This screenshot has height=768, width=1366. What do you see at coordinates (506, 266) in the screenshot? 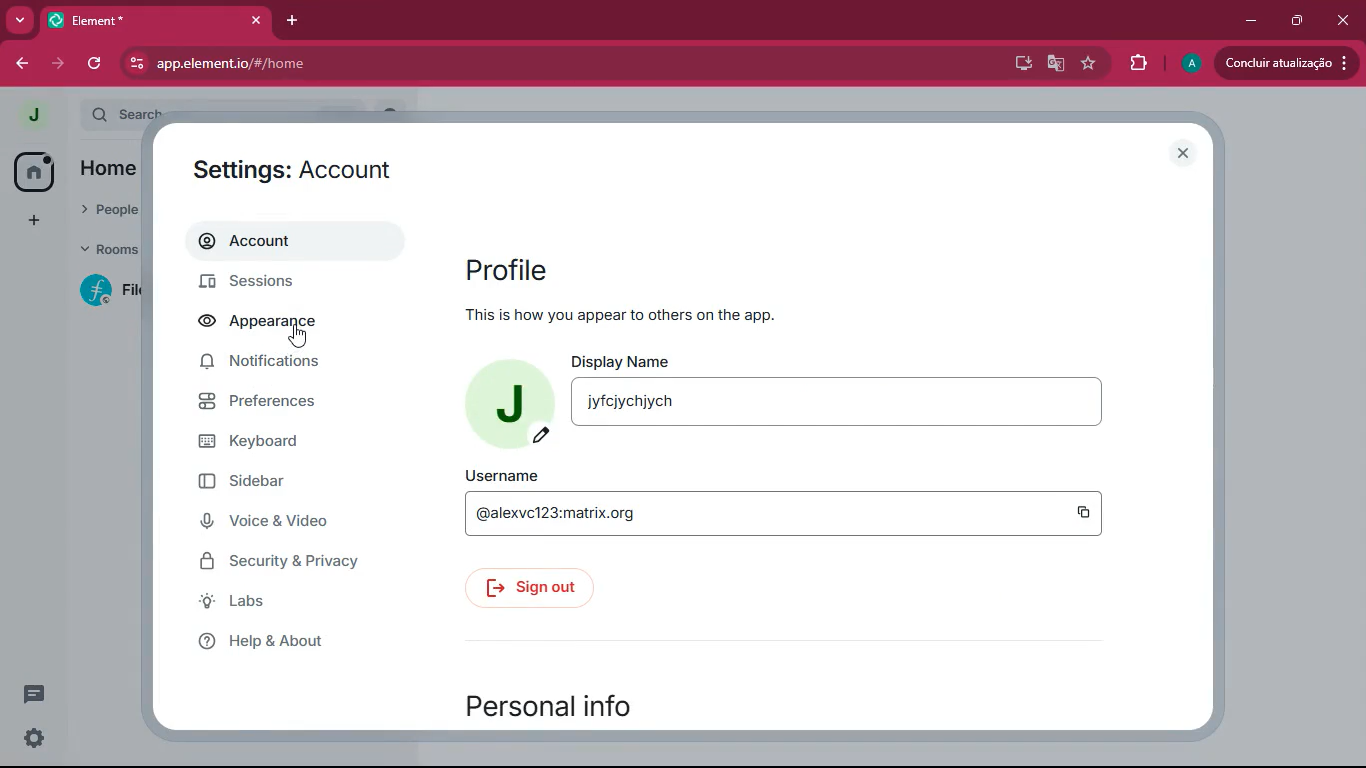
I see `Profile` at bounding box center [506, 266].